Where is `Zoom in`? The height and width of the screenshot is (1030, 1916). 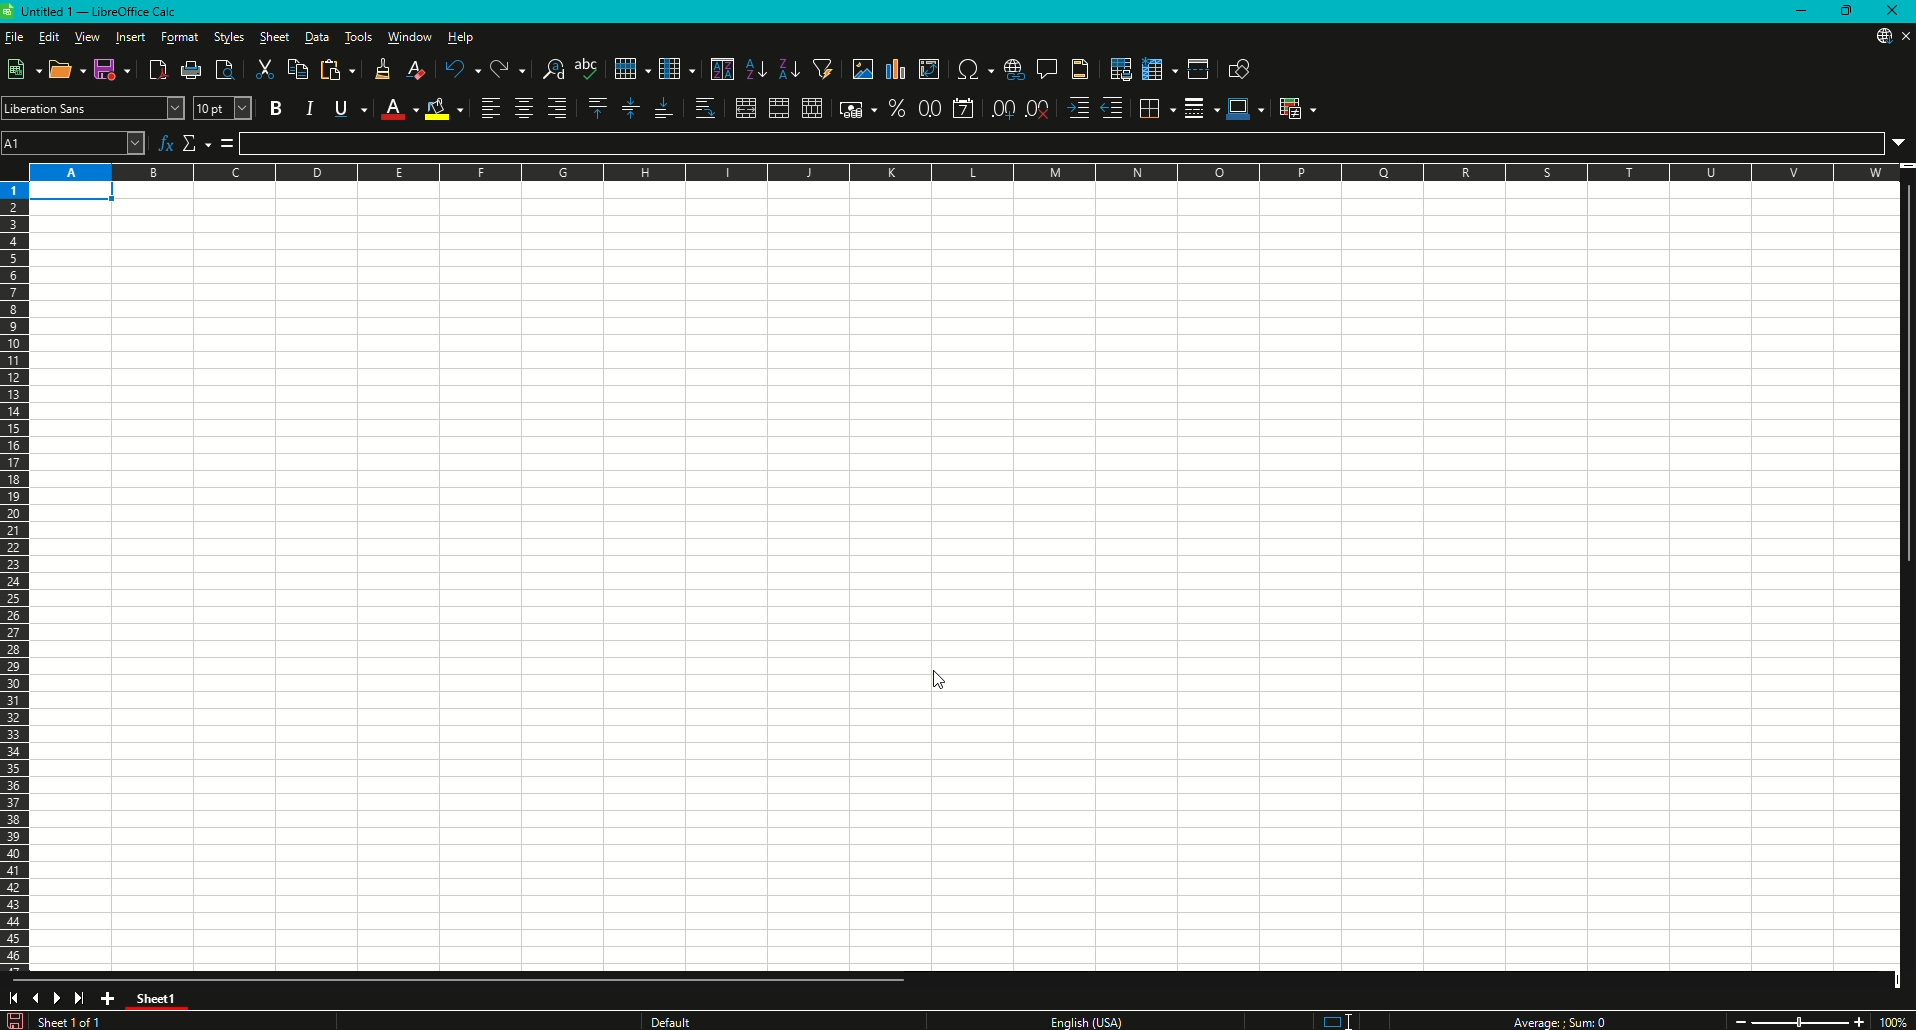
Zoom in is located at coordinates (1860, 1022).